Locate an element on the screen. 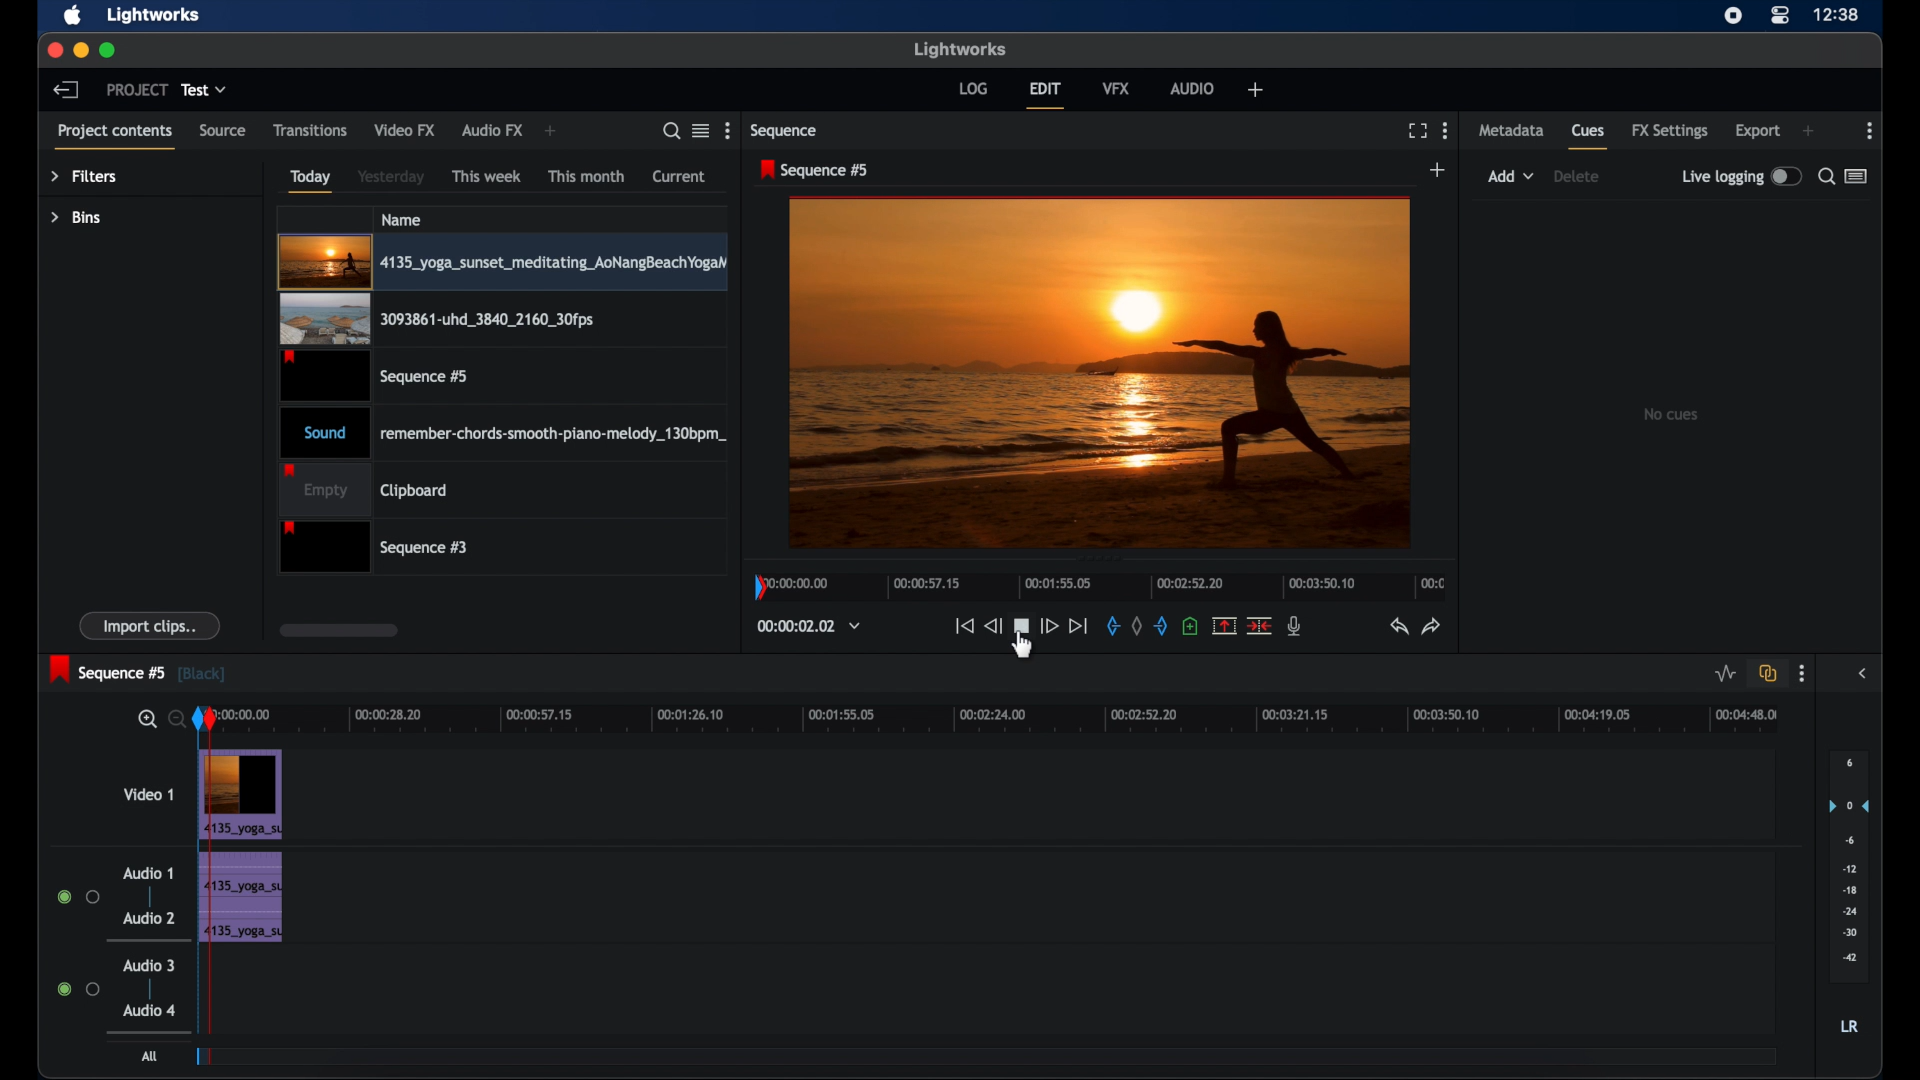 The width and height of the screenshot is (1920, 1080). fast forward is located at coordinates (1049, 626).